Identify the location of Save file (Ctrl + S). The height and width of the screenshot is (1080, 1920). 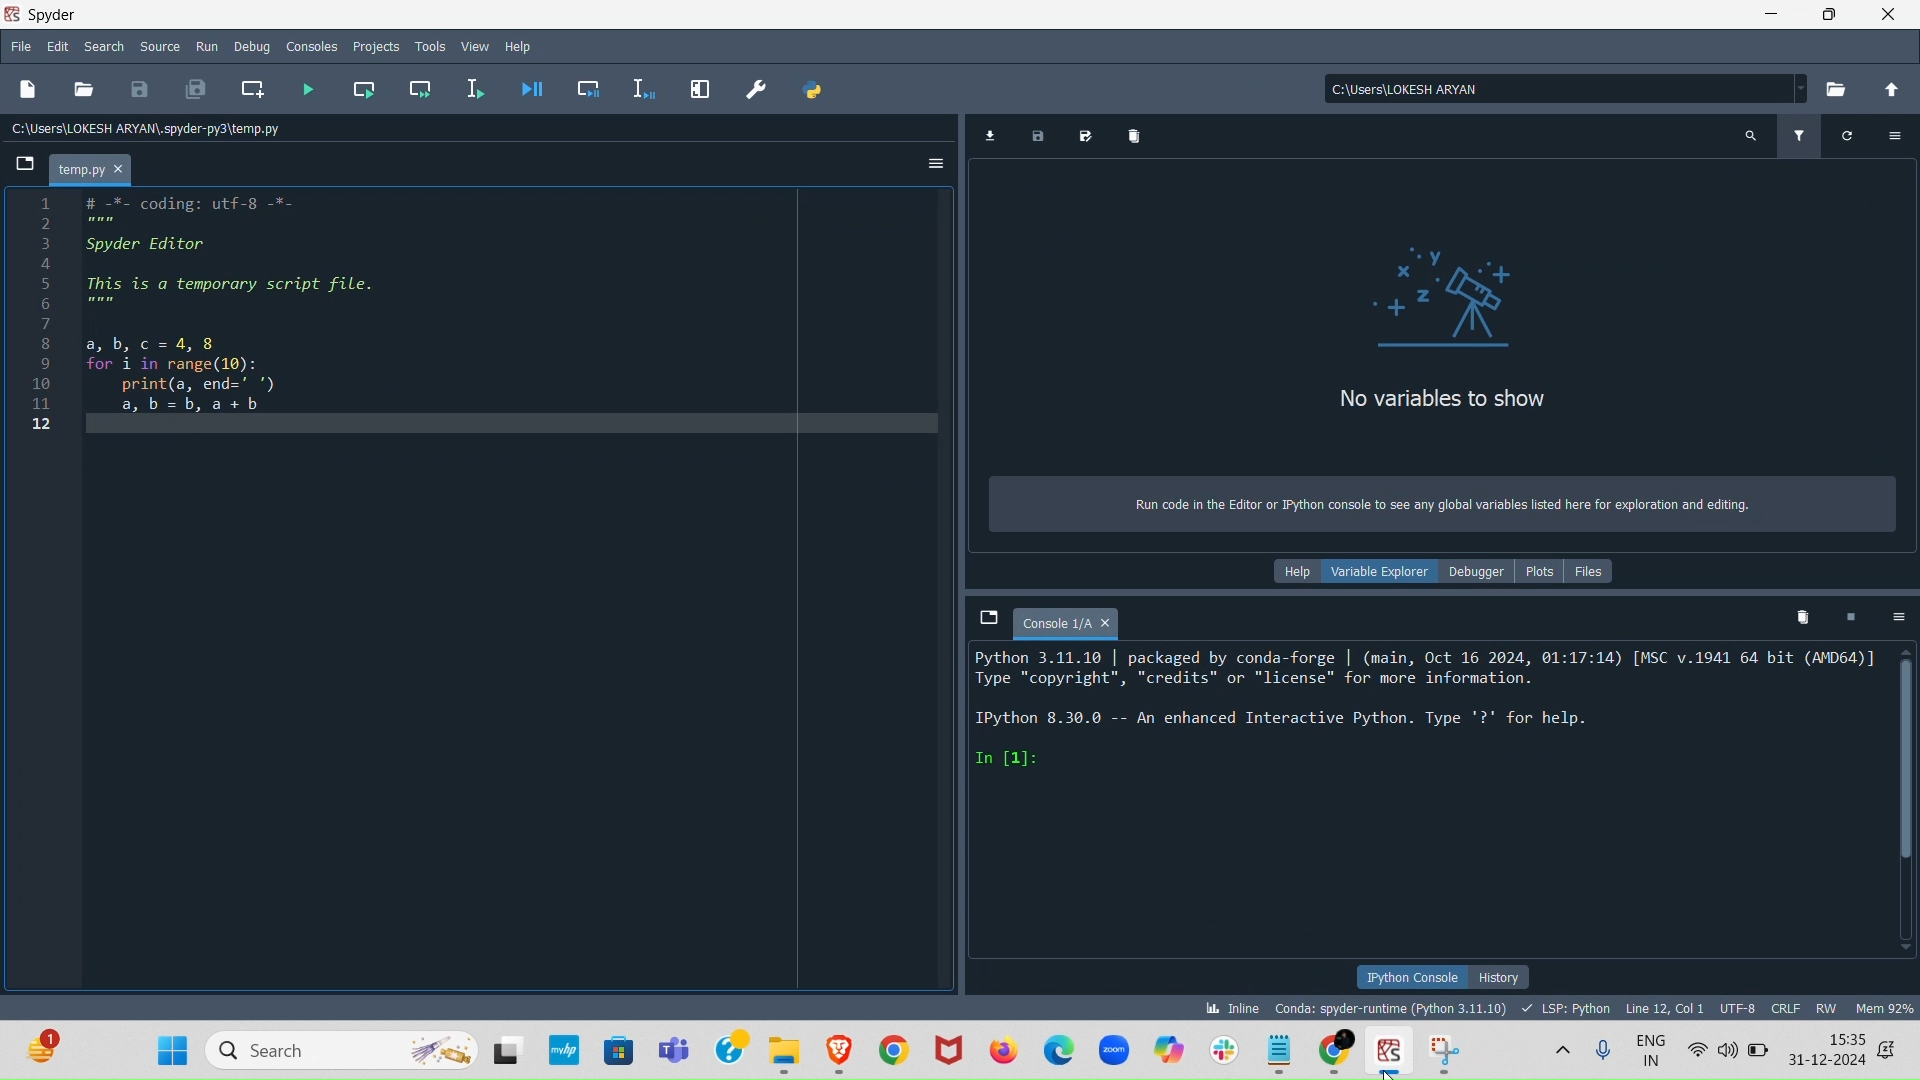
(136, 90).